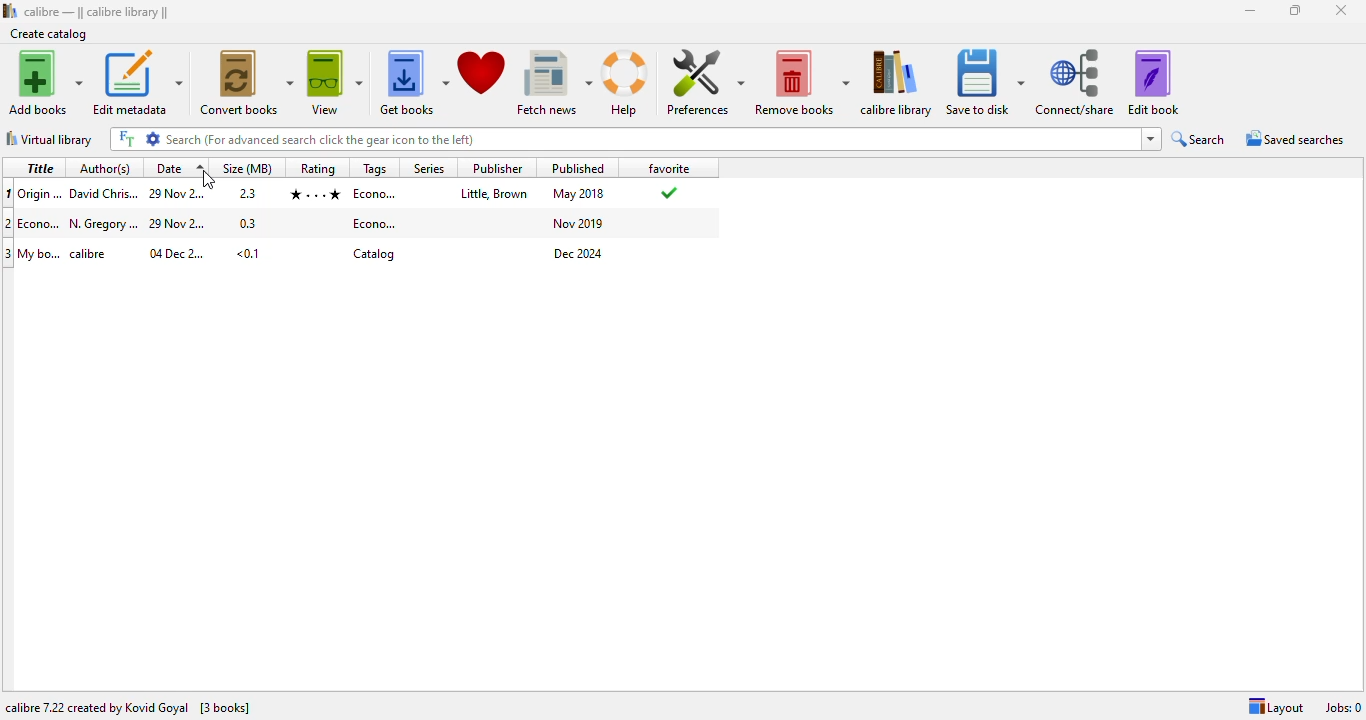  Describe the element at coordinates (482, 74) in the screenshot. I see `donate to support calibre` at that location.